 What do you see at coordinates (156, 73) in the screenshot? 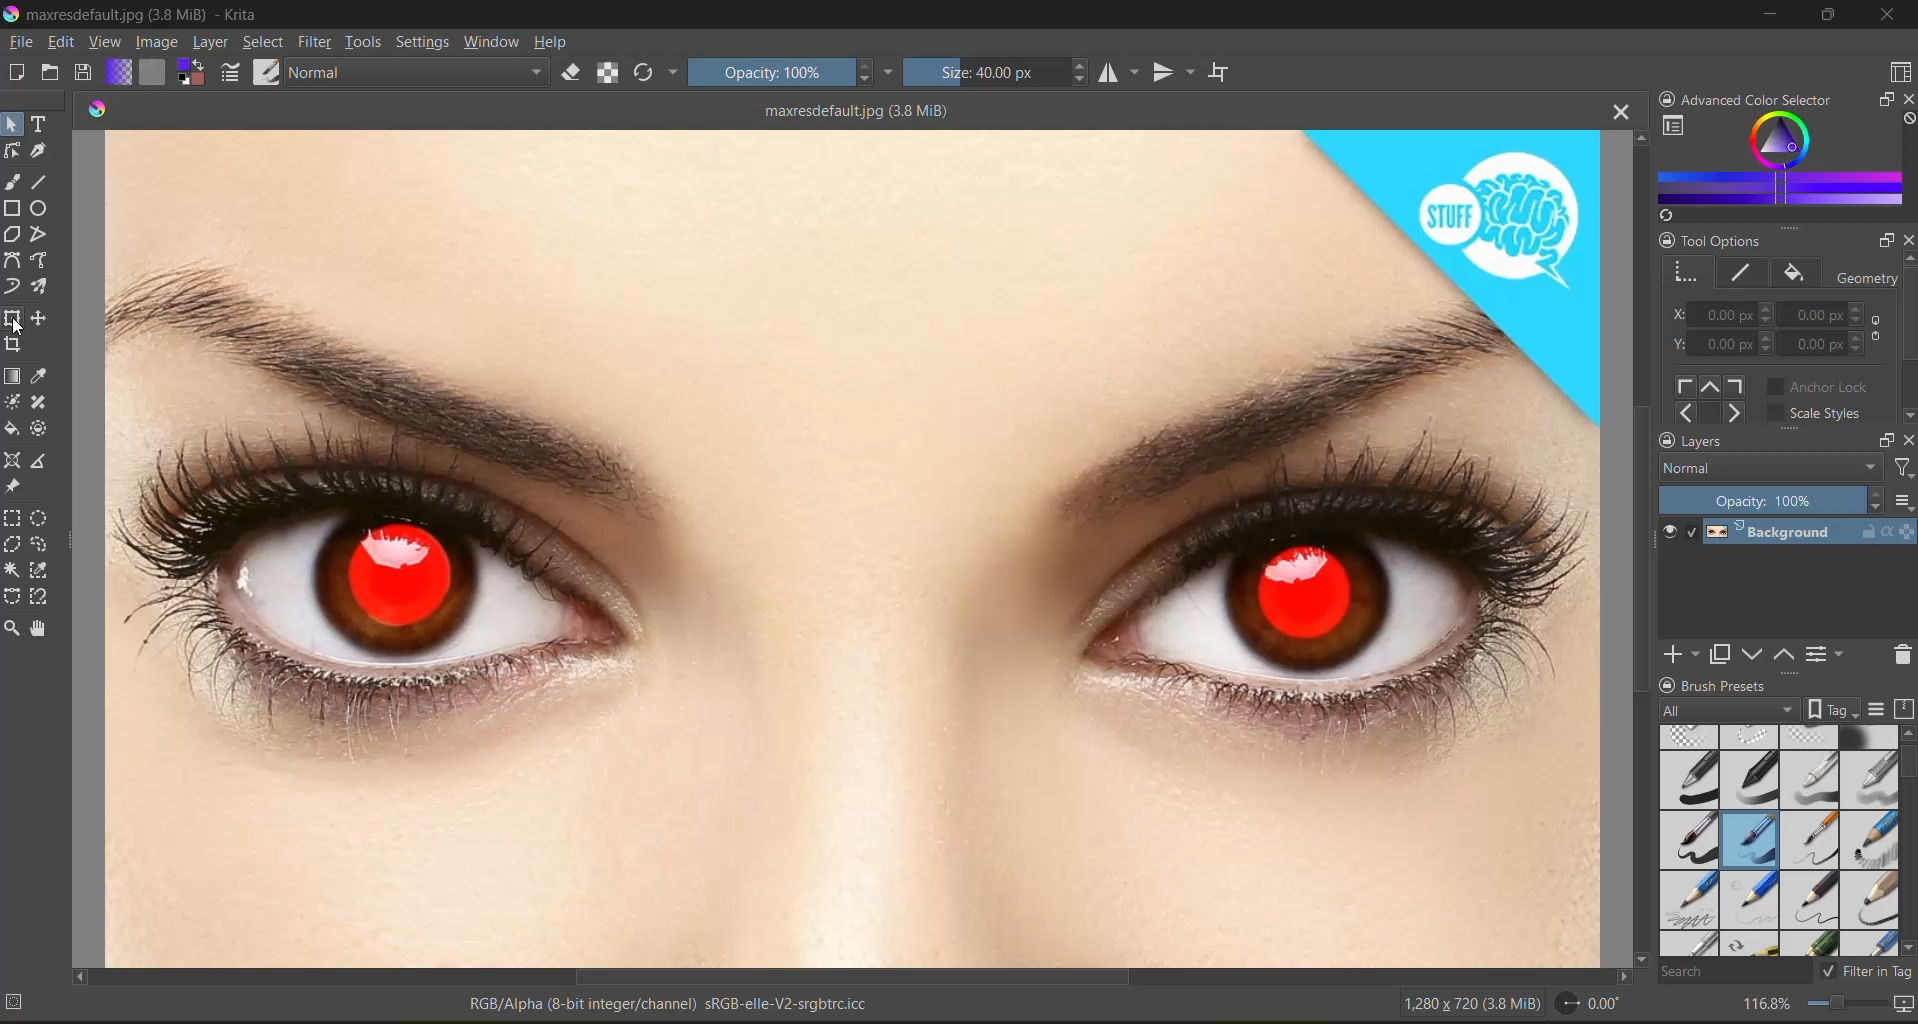
I see `fill patterns` at bounding box center [156, 73].